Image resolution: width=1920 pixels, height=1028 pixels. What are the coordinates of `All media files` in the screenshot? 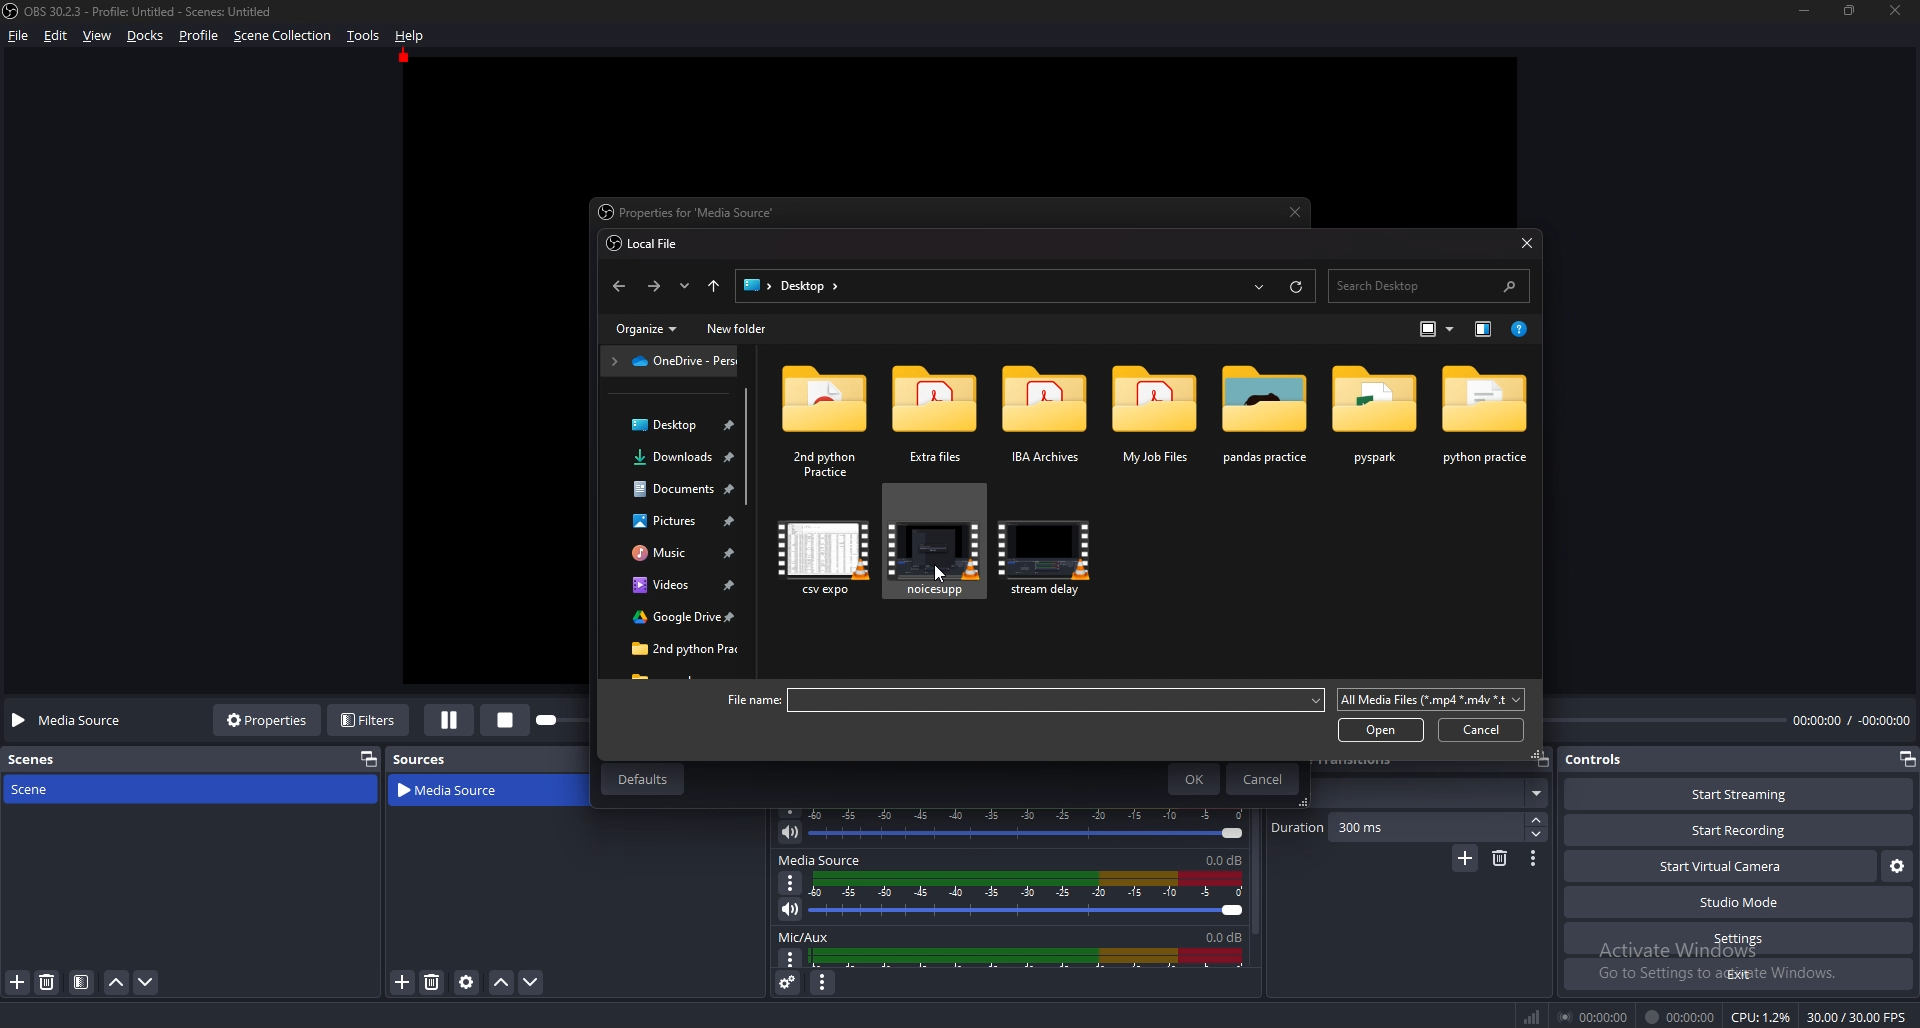 It's located at (1431, 699).